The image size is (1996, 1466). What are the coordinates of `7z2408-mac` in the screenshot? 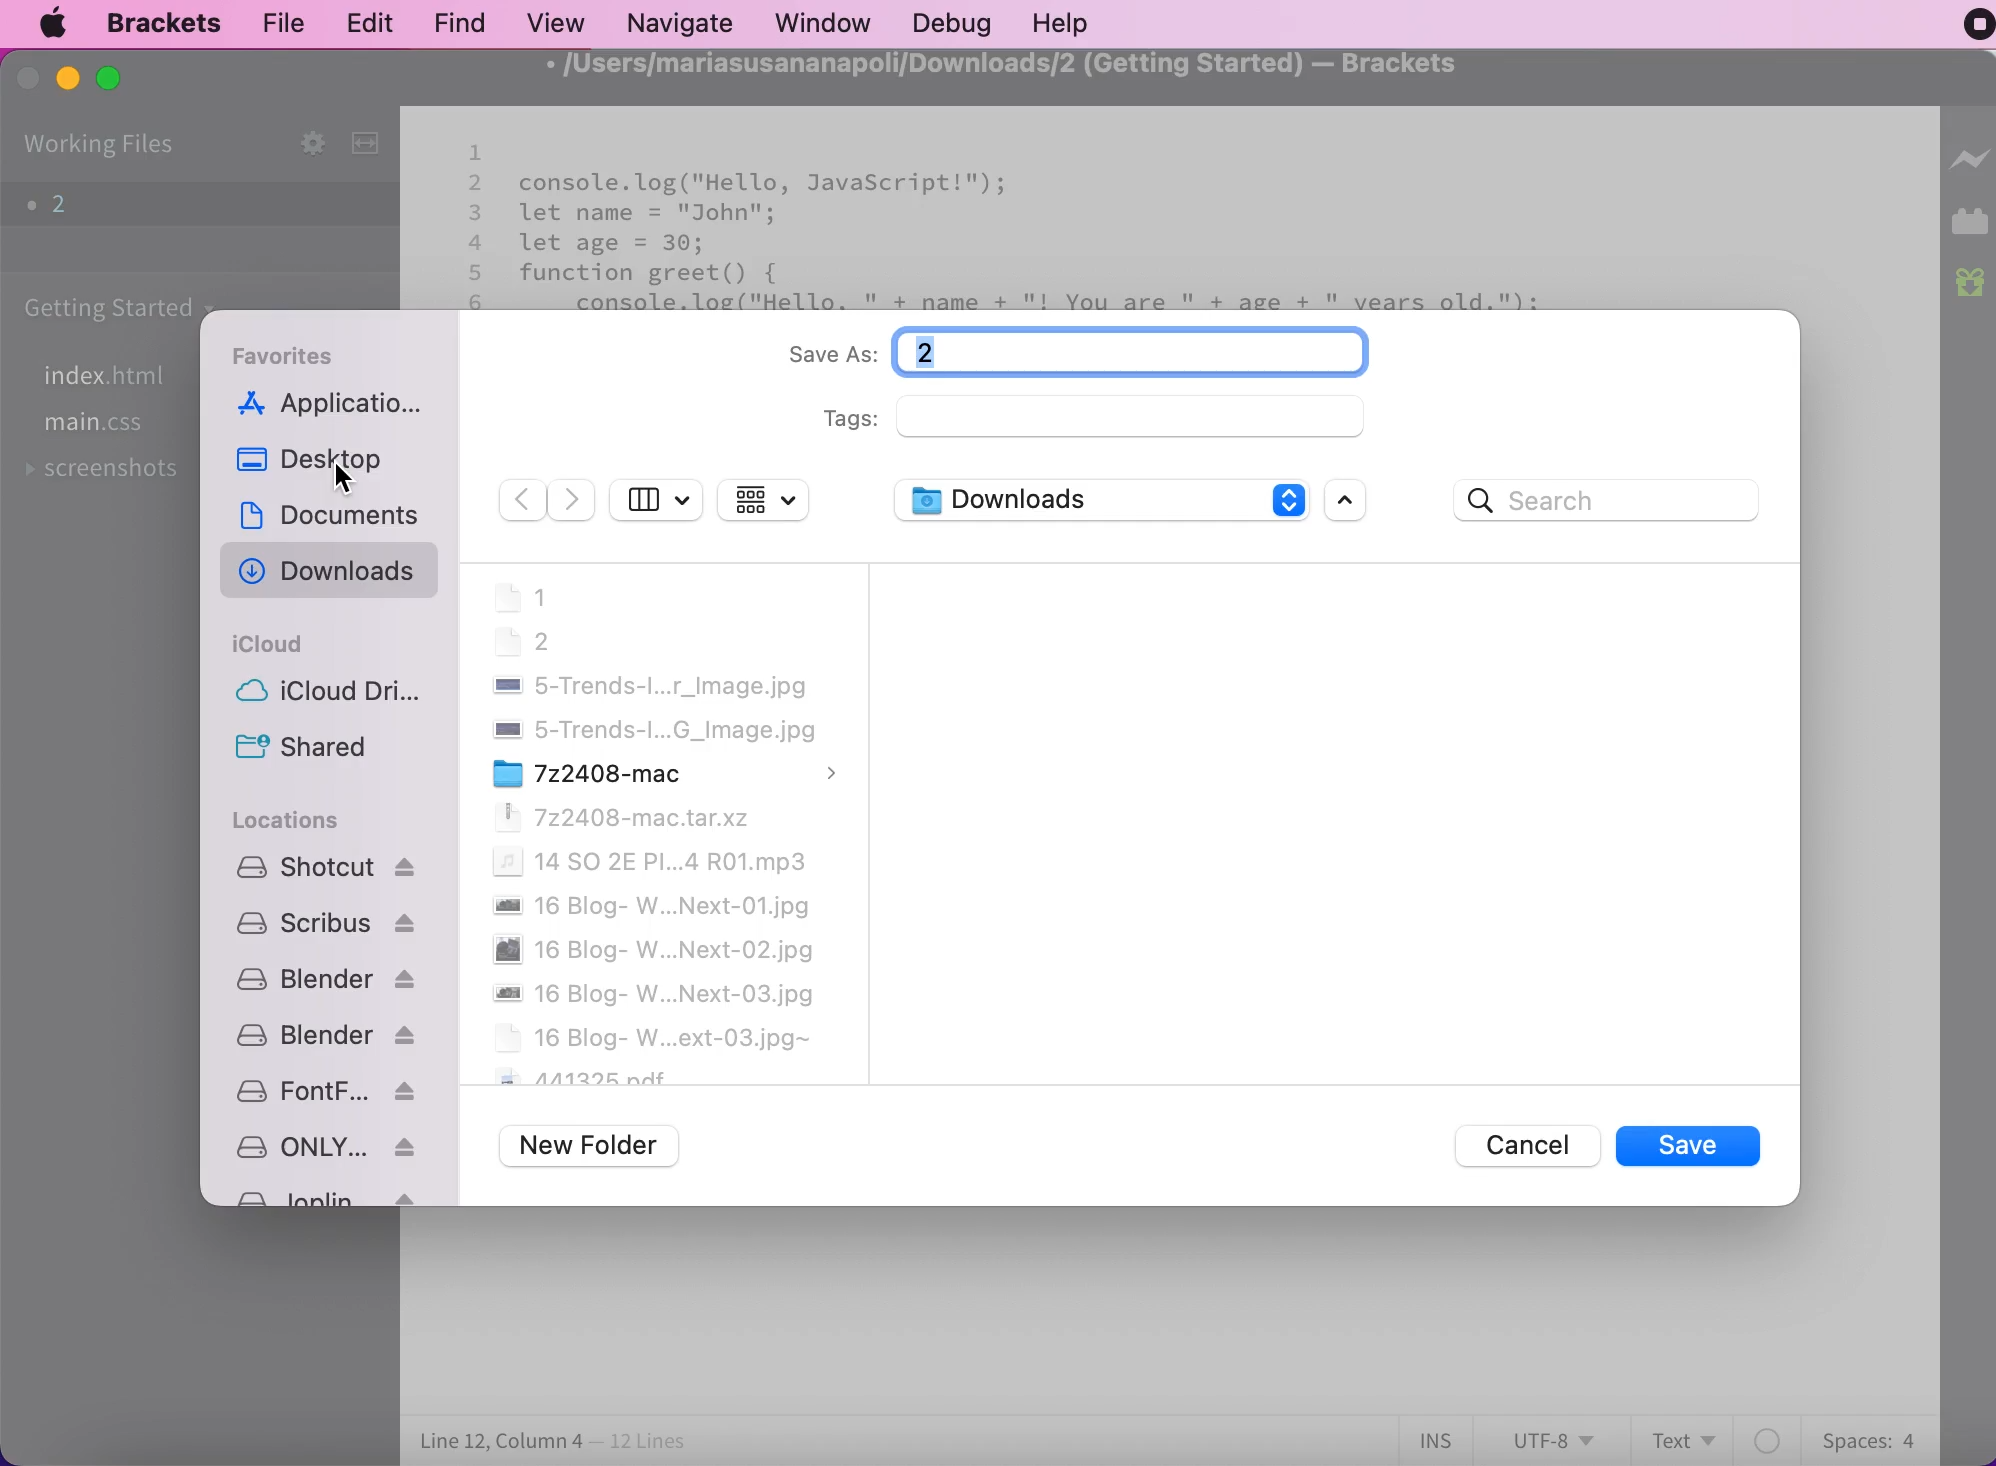 It's located at (667, 772).